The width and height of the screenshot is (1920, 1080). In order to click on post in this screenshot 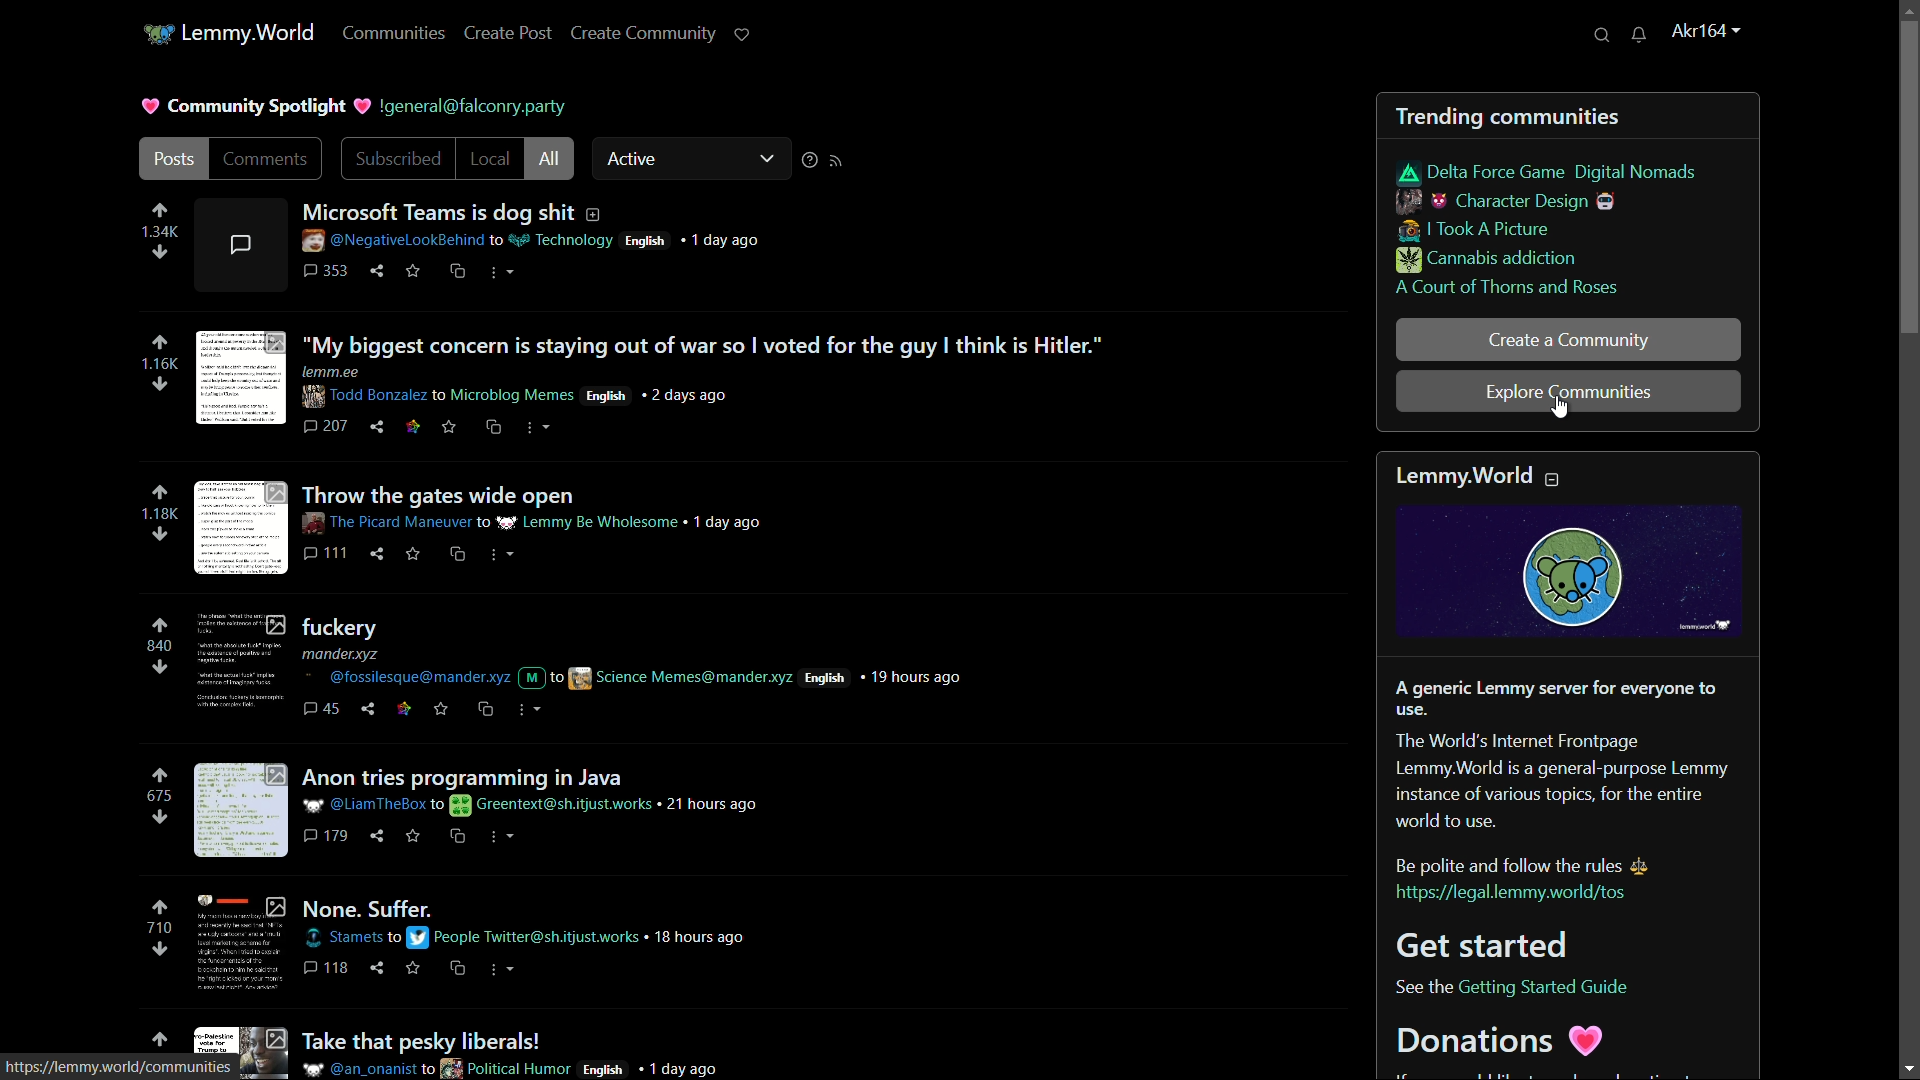, I will do `click(528, 1040)`.